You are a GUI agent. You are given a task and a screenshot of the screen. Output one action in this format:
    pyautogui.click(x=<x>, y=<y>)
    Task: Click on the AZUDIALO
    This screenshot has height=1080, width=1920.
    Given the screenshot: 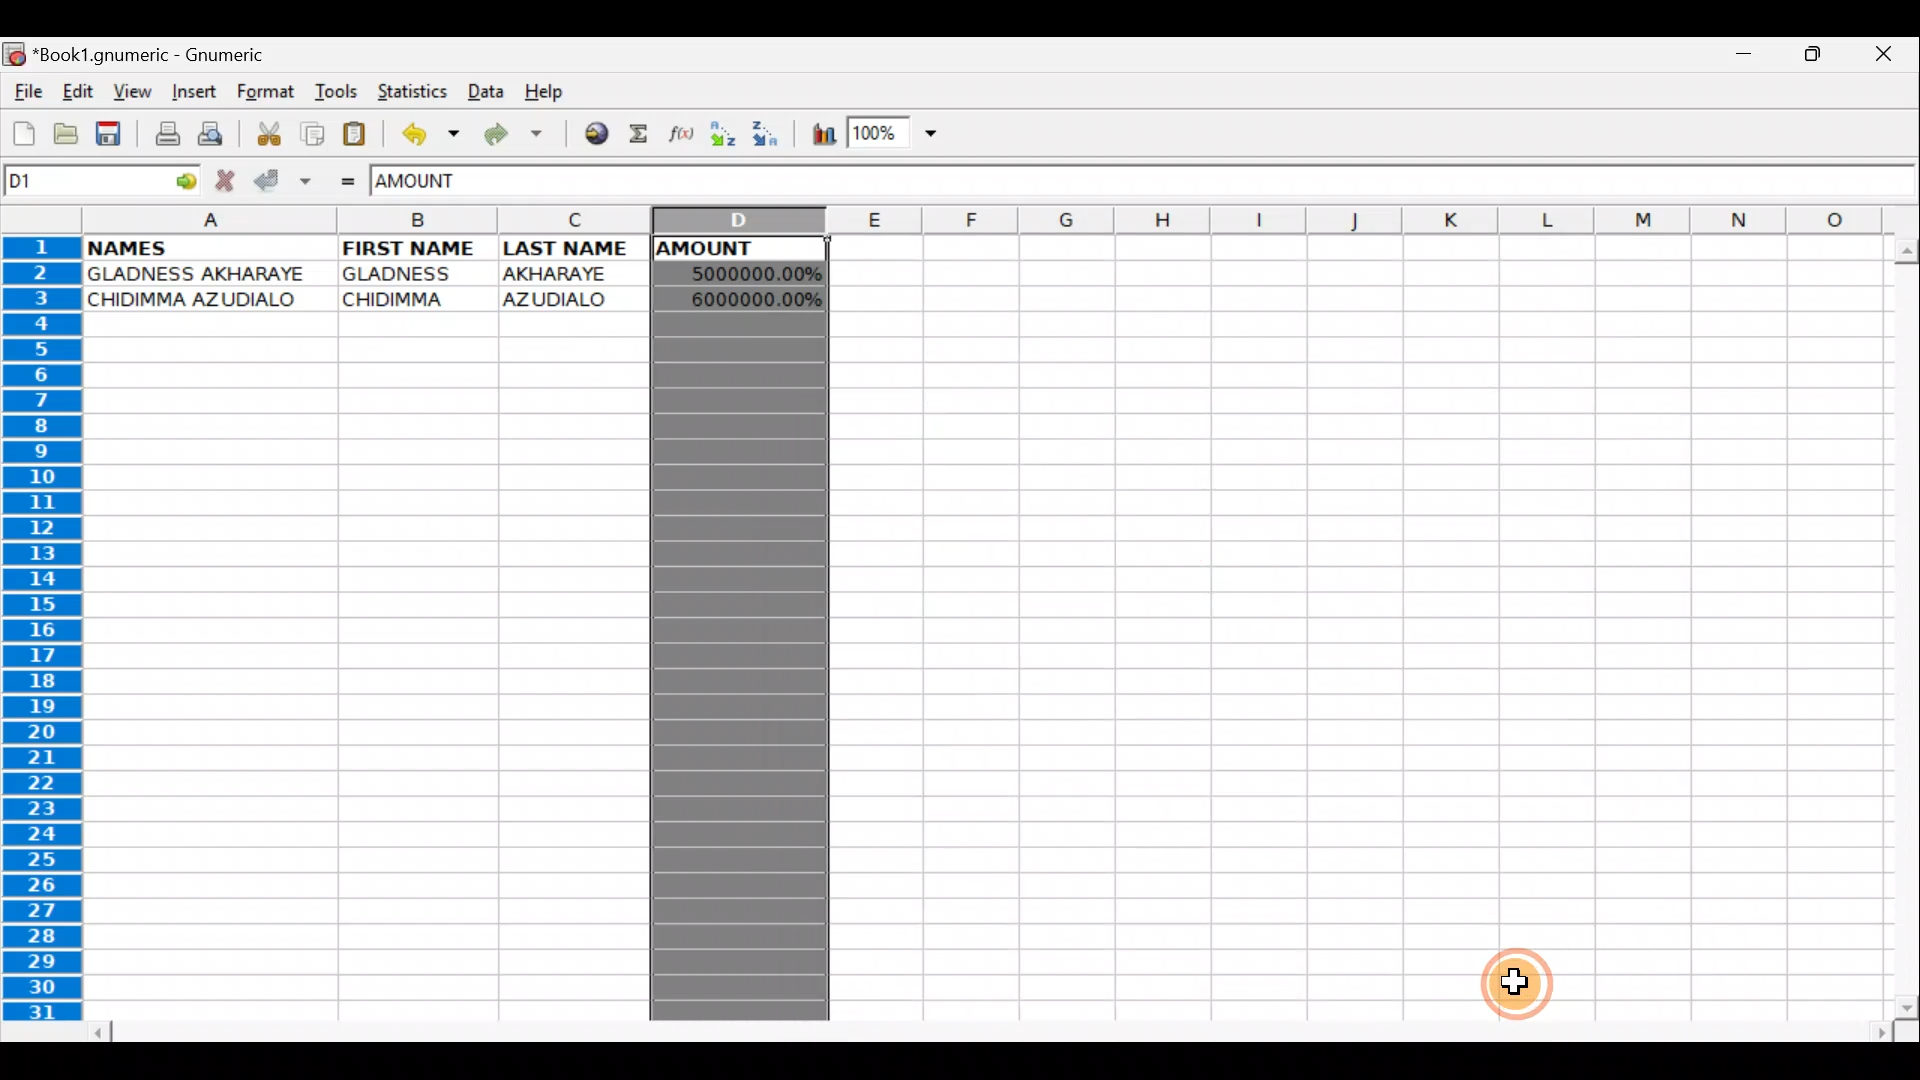 What is the action you would take?
    pyautogui.click(x=563, y=298)
    